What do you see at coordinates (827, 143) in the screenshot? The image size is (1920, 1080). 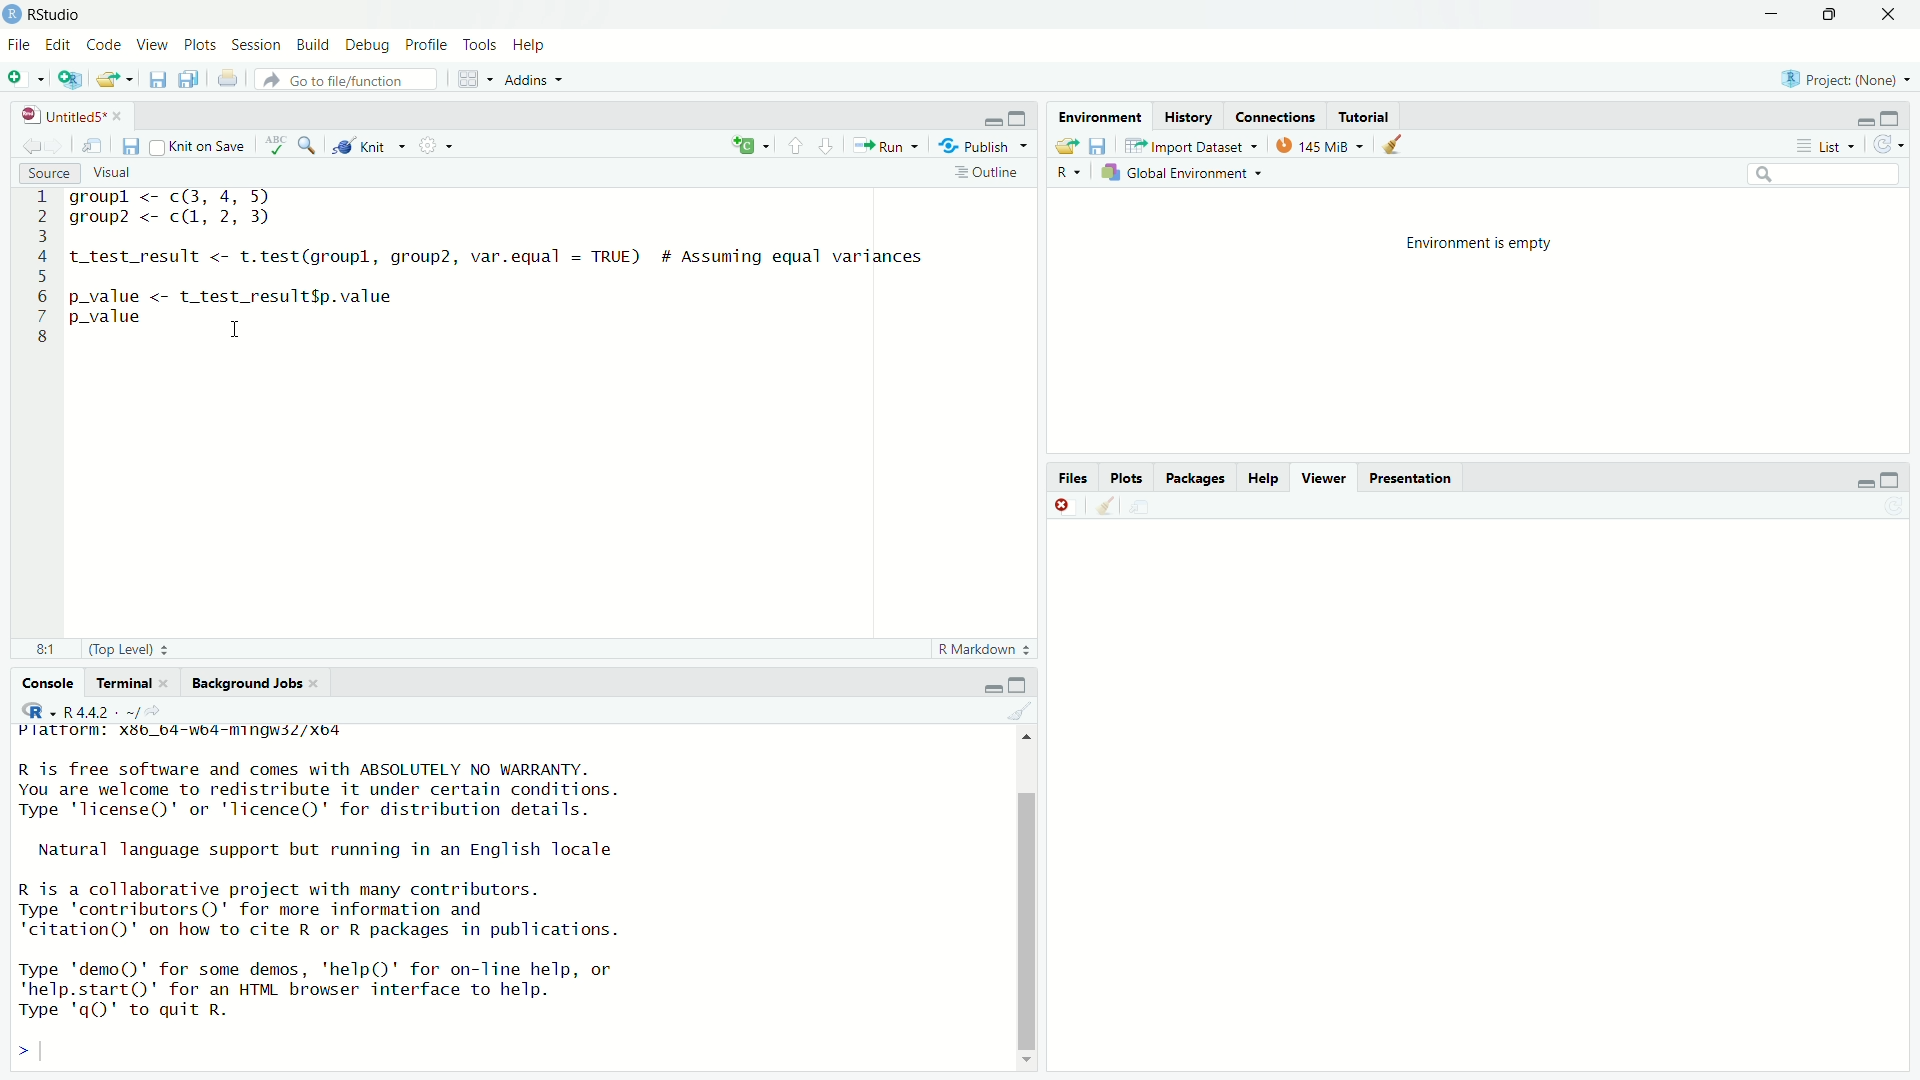 I see `go to next section` at bounding box center [827, 143].